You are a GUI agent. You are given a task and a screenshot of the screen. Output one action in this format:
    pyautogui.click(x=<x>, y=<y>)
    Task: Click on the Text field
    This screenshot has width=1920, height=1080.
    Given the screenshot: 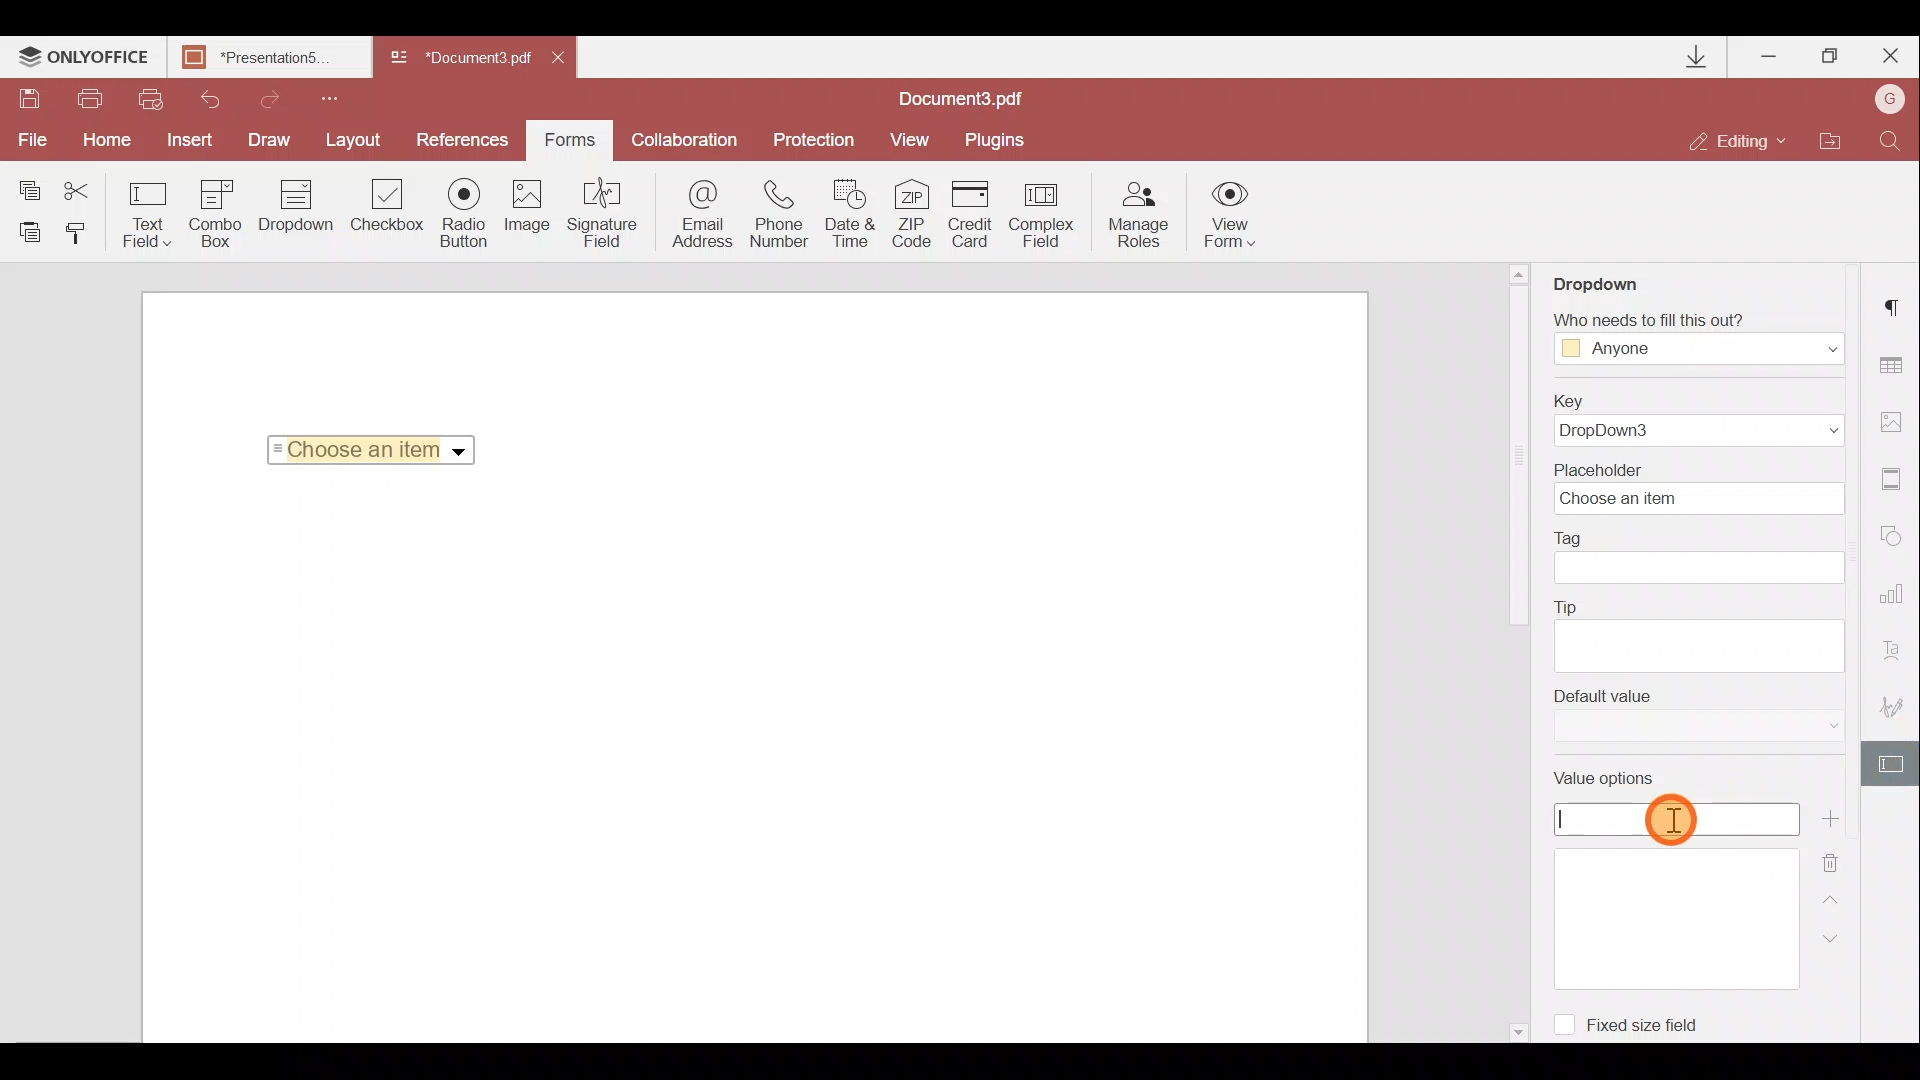 What is the action you would take?
    pyautogui.click(x=144, y=214)
    